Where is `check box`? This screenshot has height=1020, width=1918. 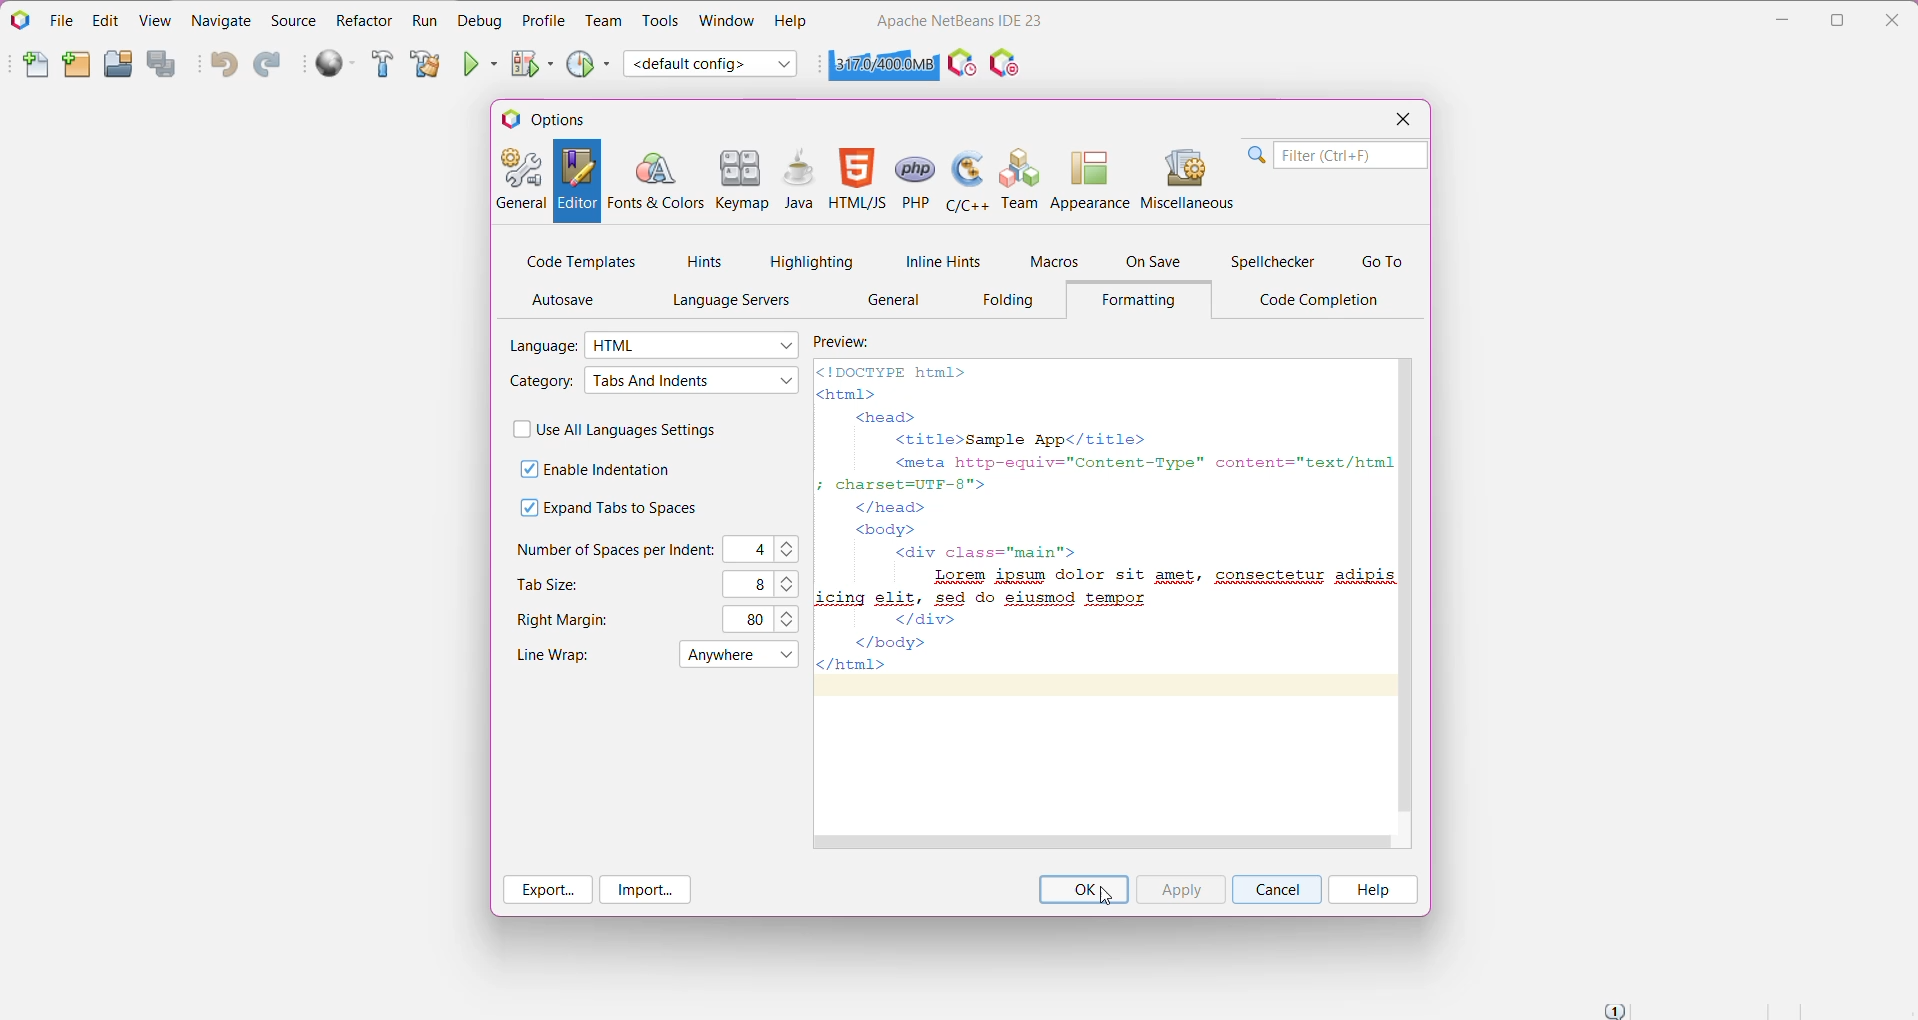 check box is located at coordinates (519, 508).